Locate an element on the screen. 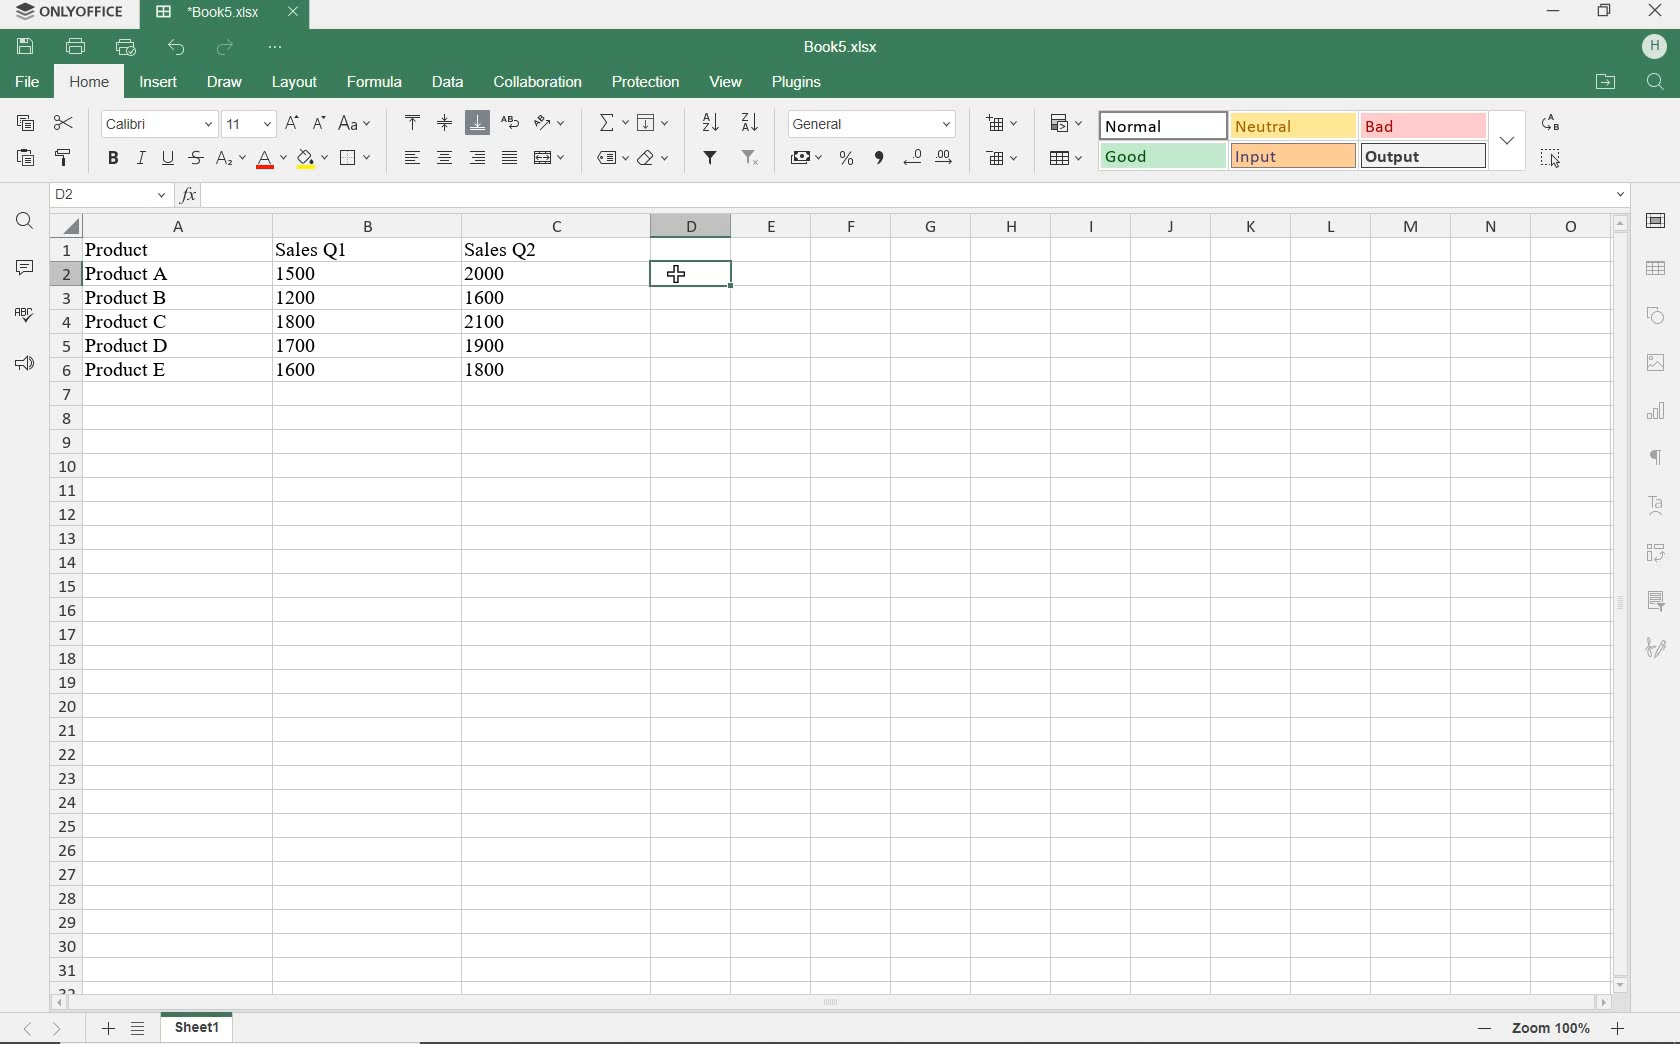  output is located at coordinates (1424, 157).